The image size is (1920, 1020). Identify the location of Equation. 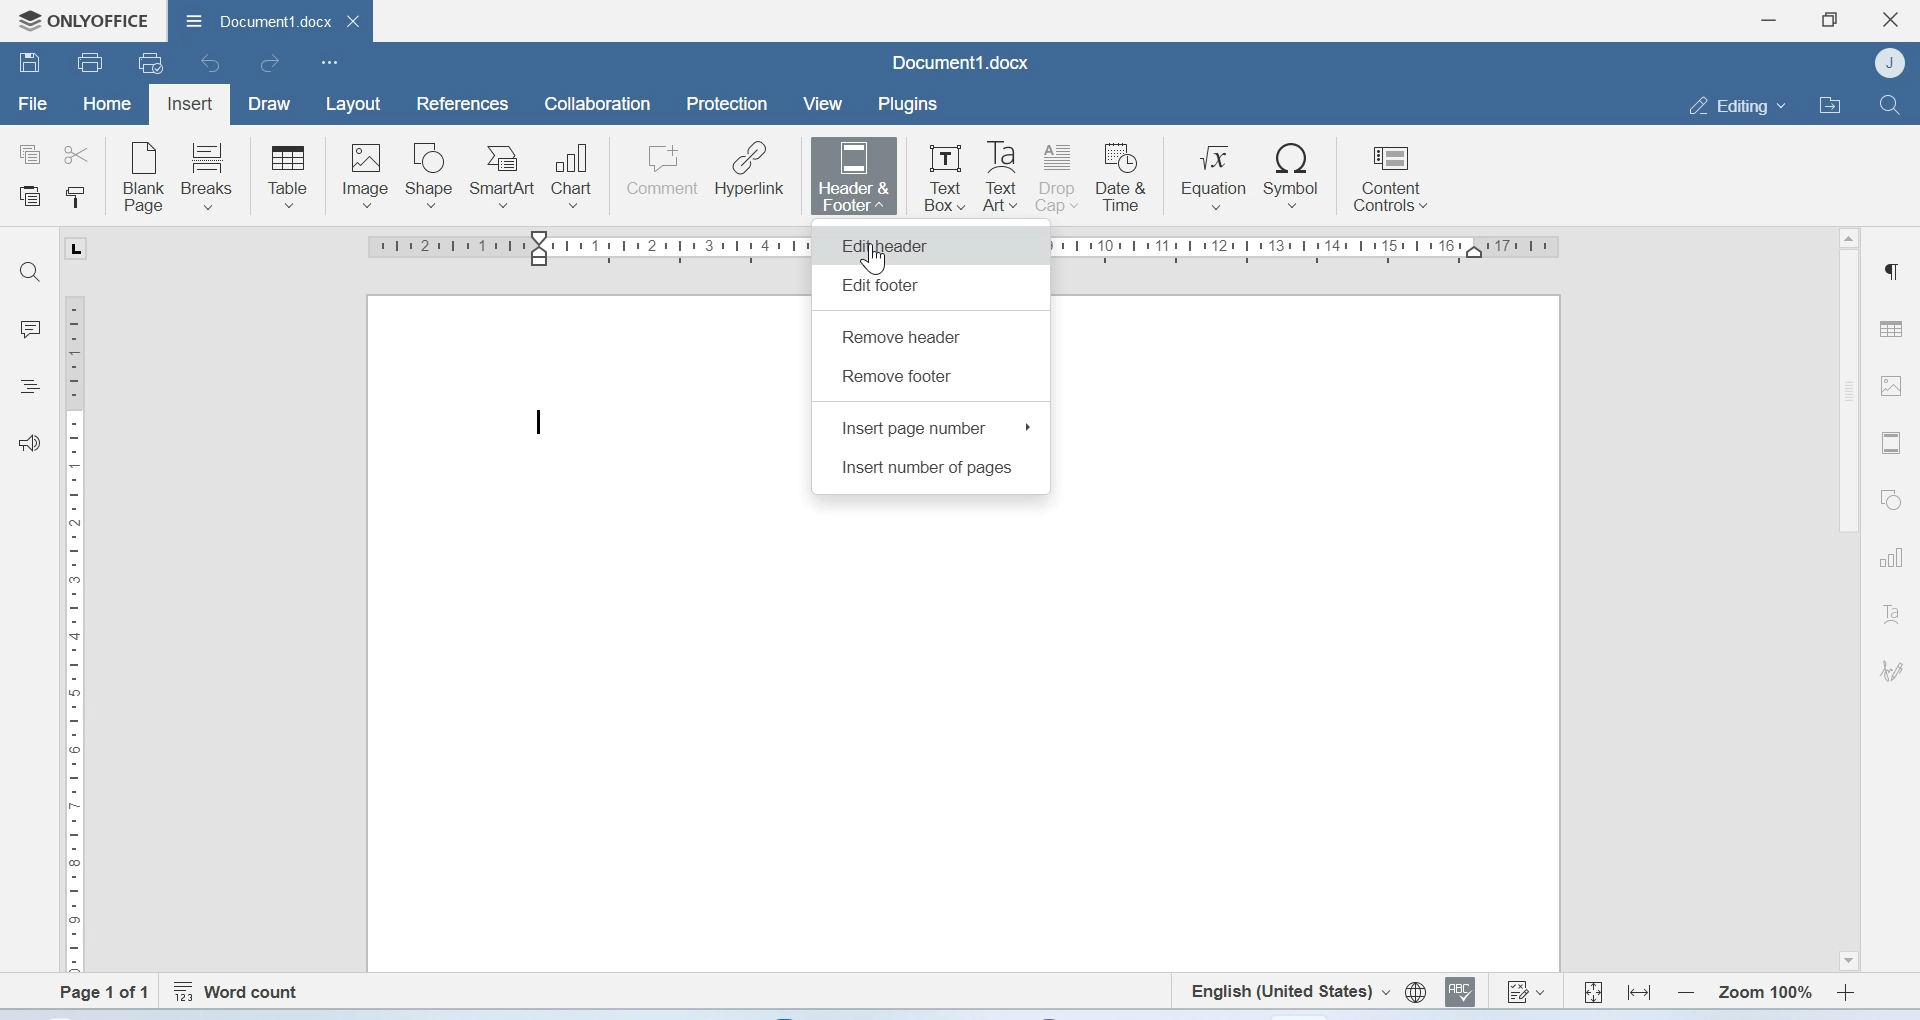
(1215, 176).